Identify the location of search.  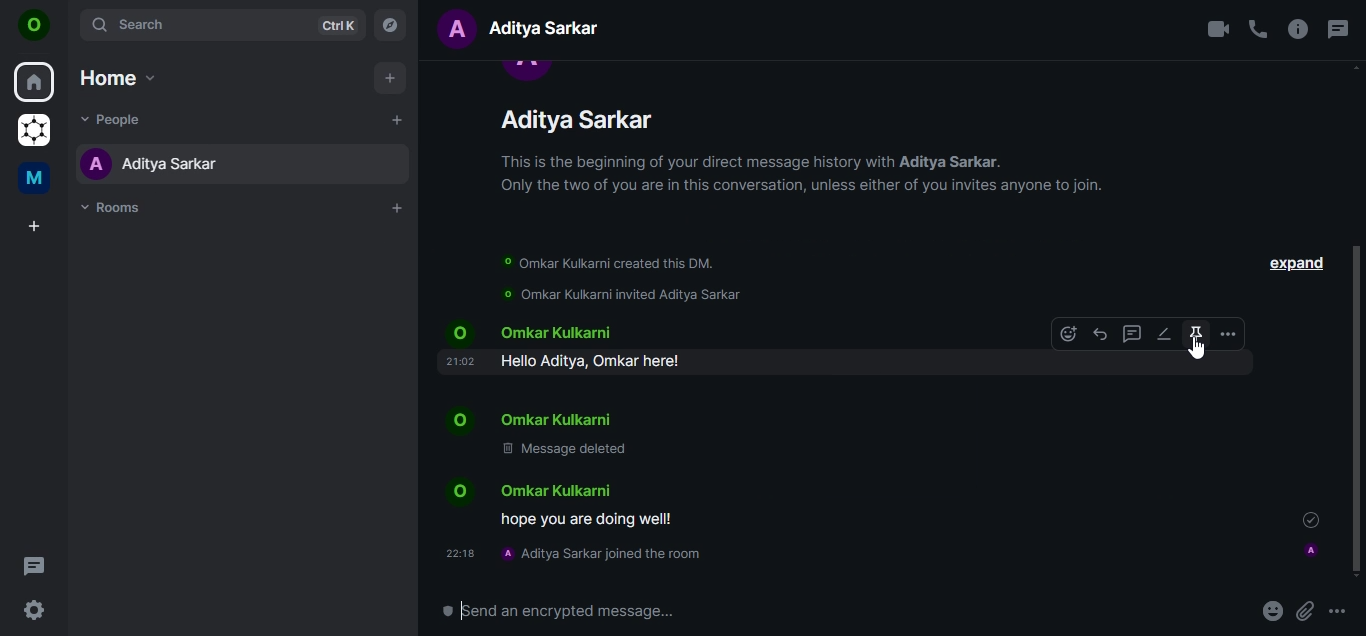
(222, 24).